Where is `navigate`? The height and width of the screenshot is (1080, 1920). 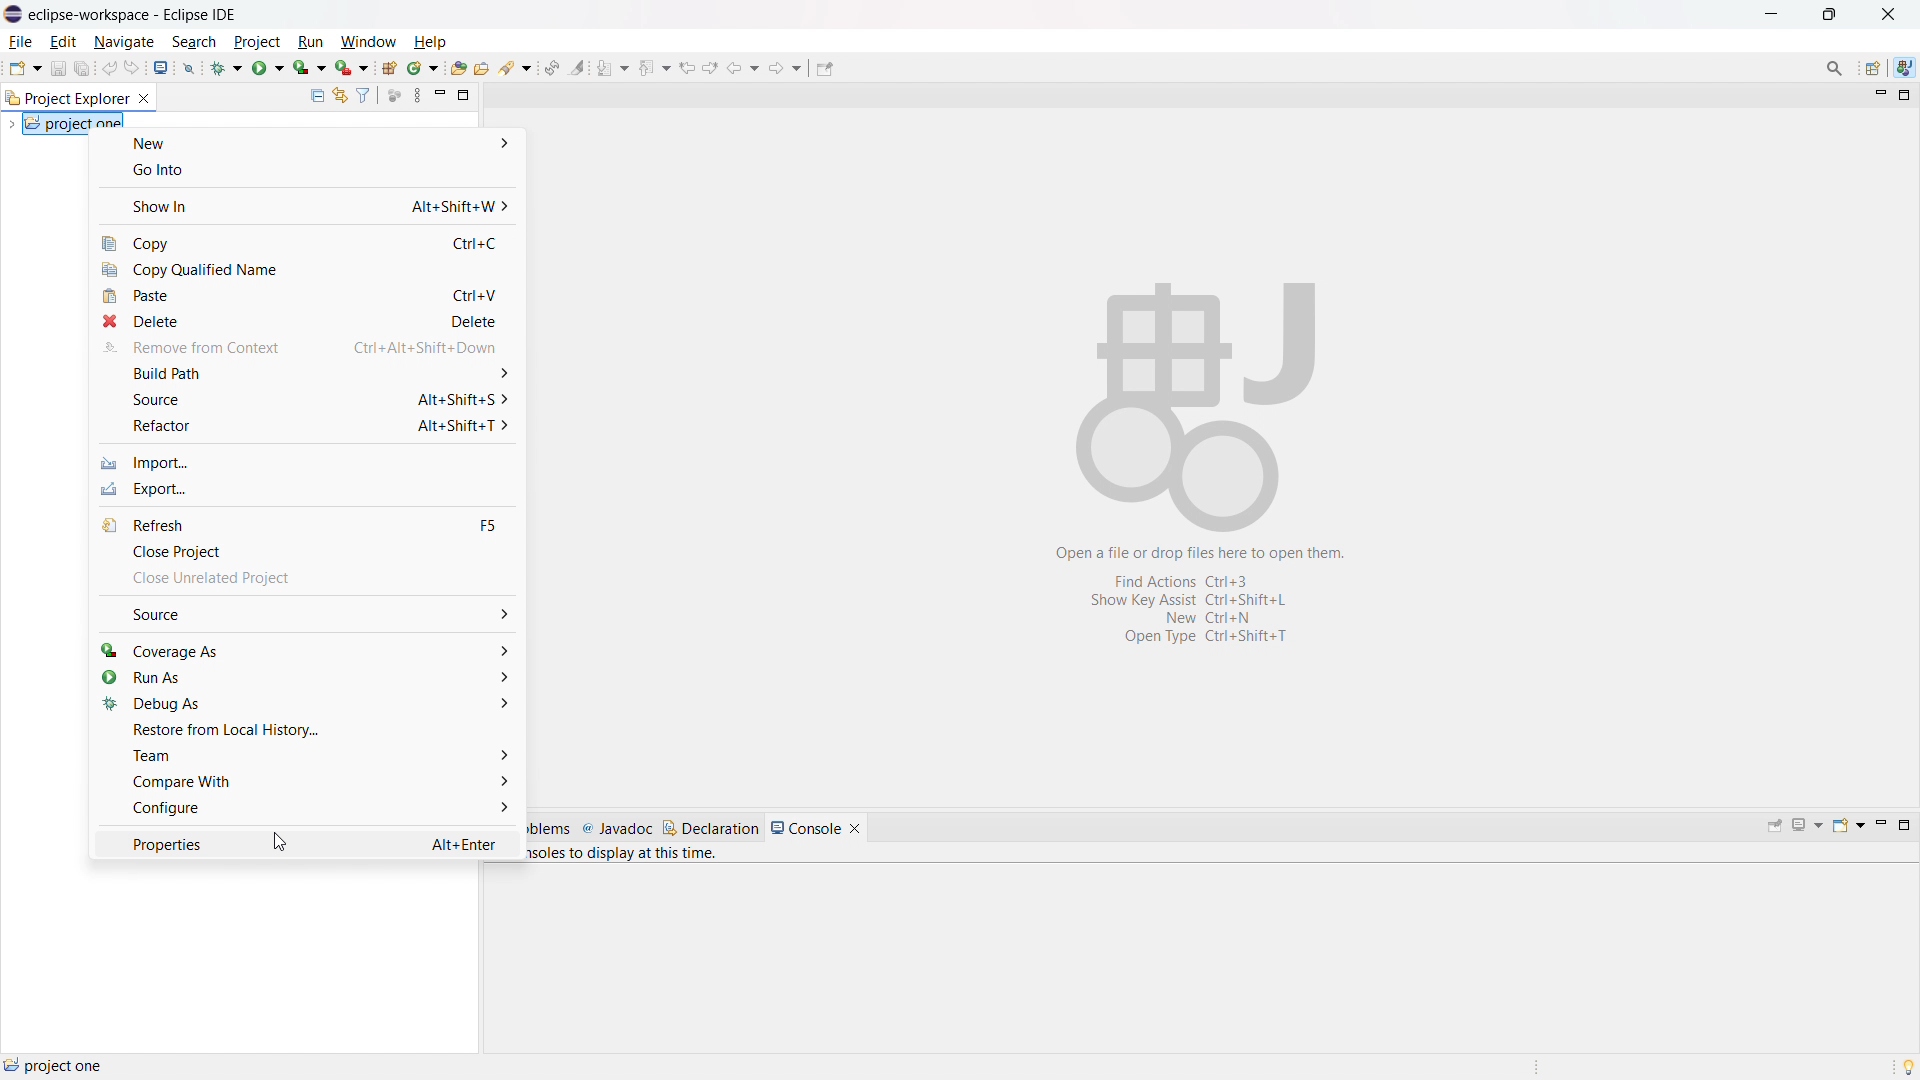
navigate is located at coordinates (123, 41).